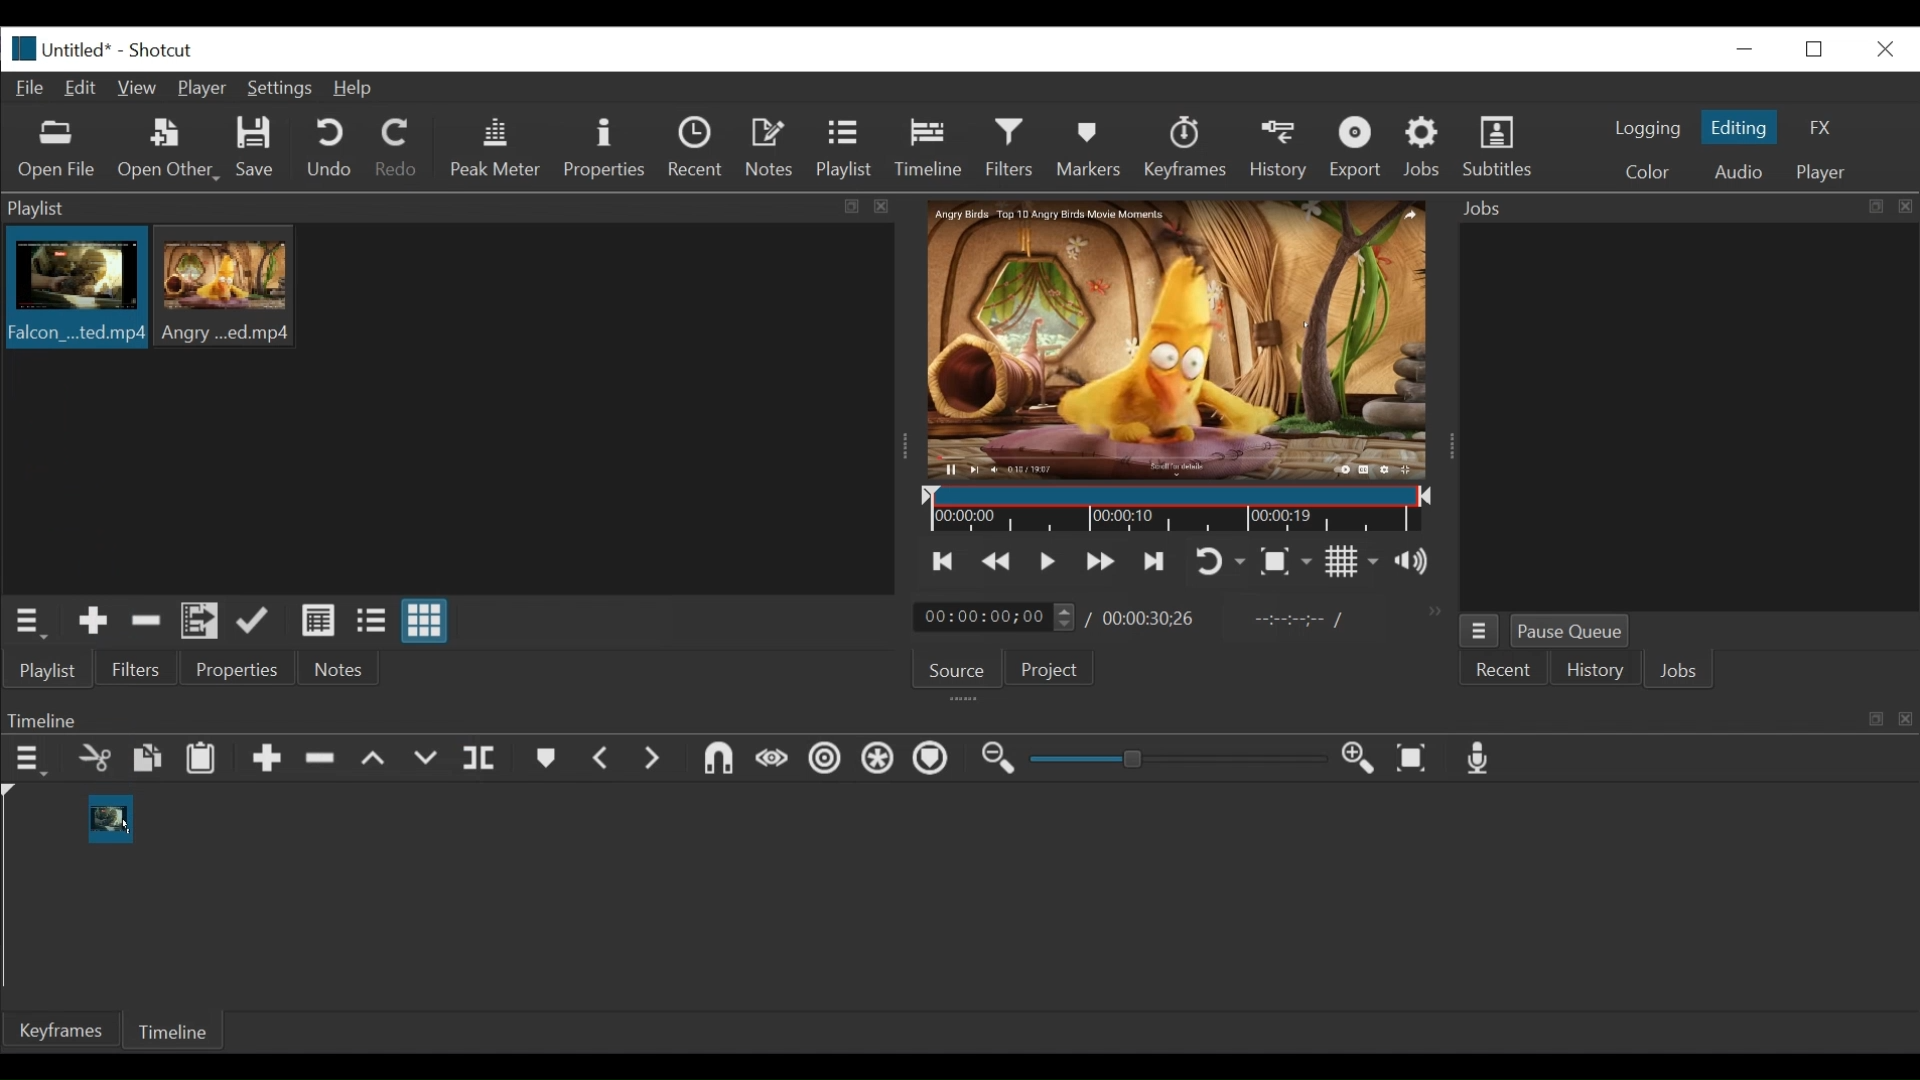 This screenshot has height=1080, width=1920. Describe the element at coordinates (137, 670) in the screenshot. I see `Filters` at that location.